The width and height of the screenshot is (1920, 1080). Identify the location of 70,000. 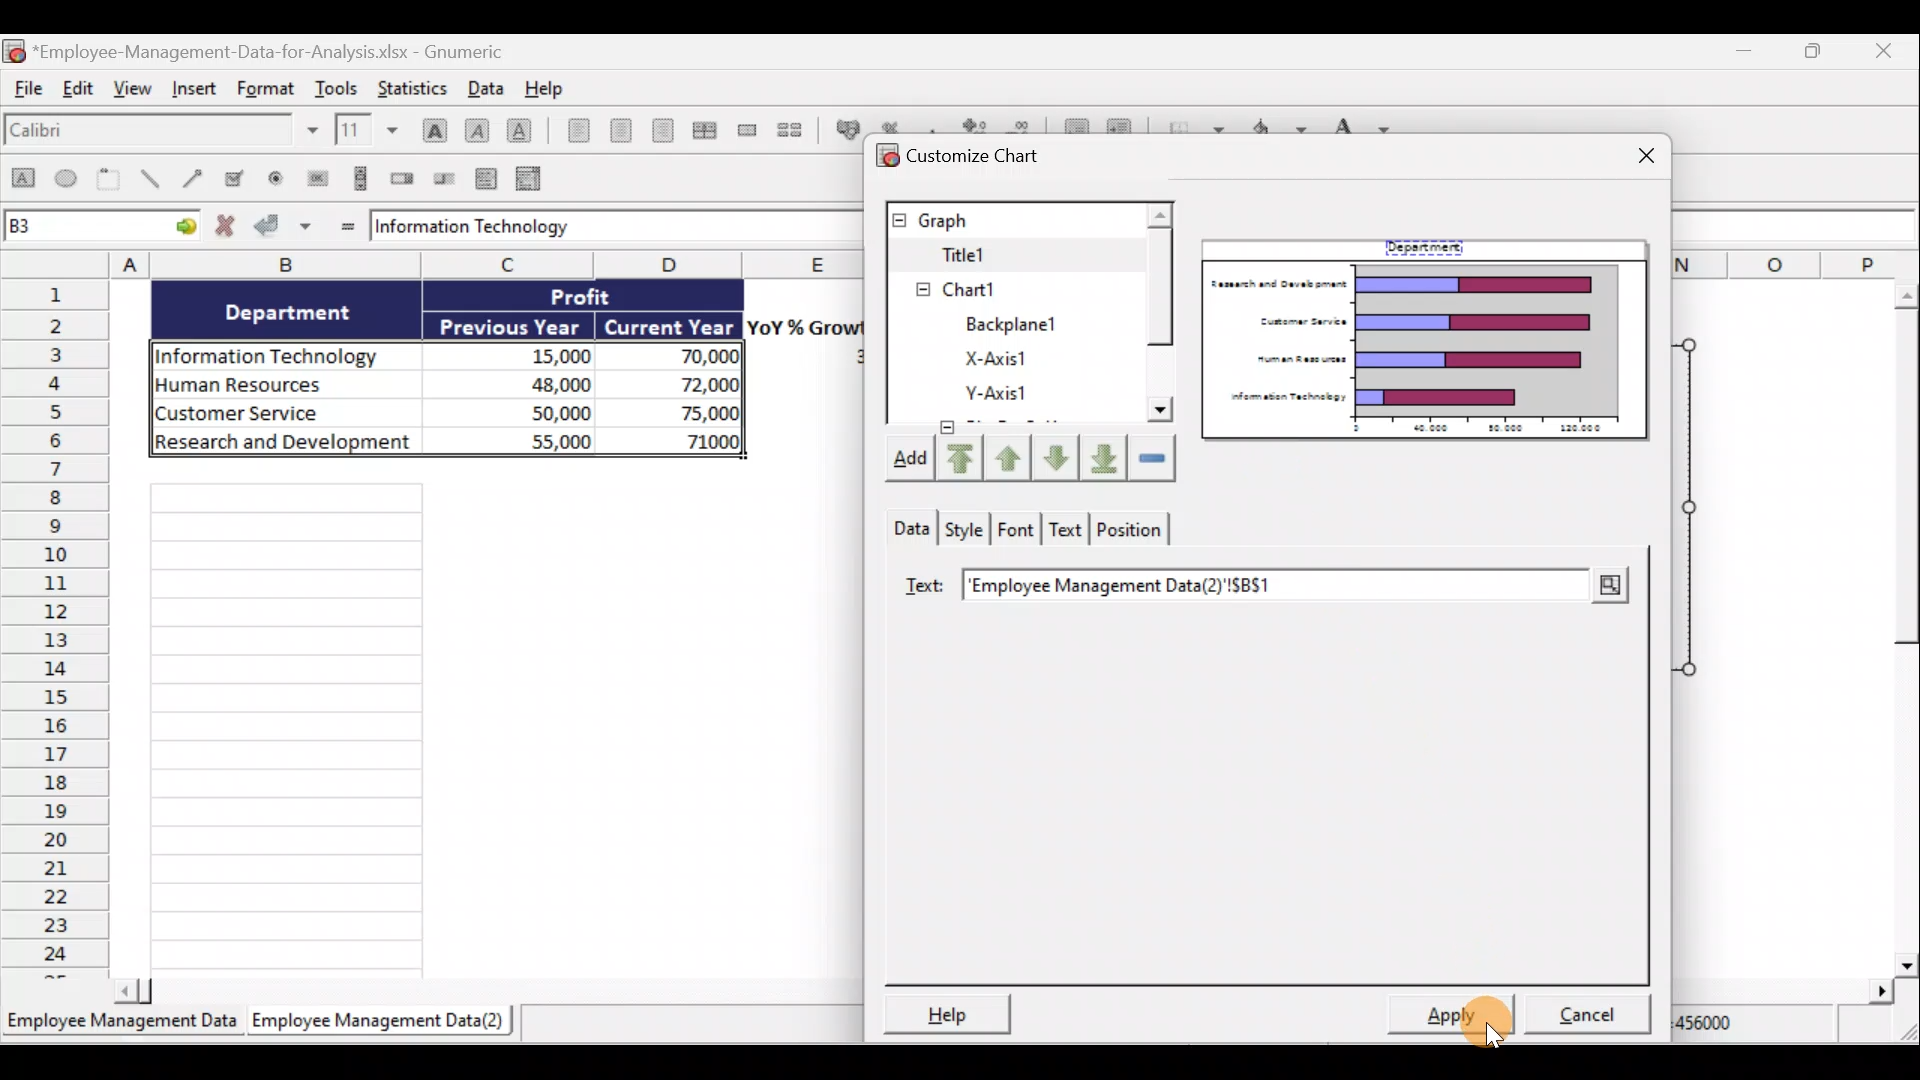
(689, 358).